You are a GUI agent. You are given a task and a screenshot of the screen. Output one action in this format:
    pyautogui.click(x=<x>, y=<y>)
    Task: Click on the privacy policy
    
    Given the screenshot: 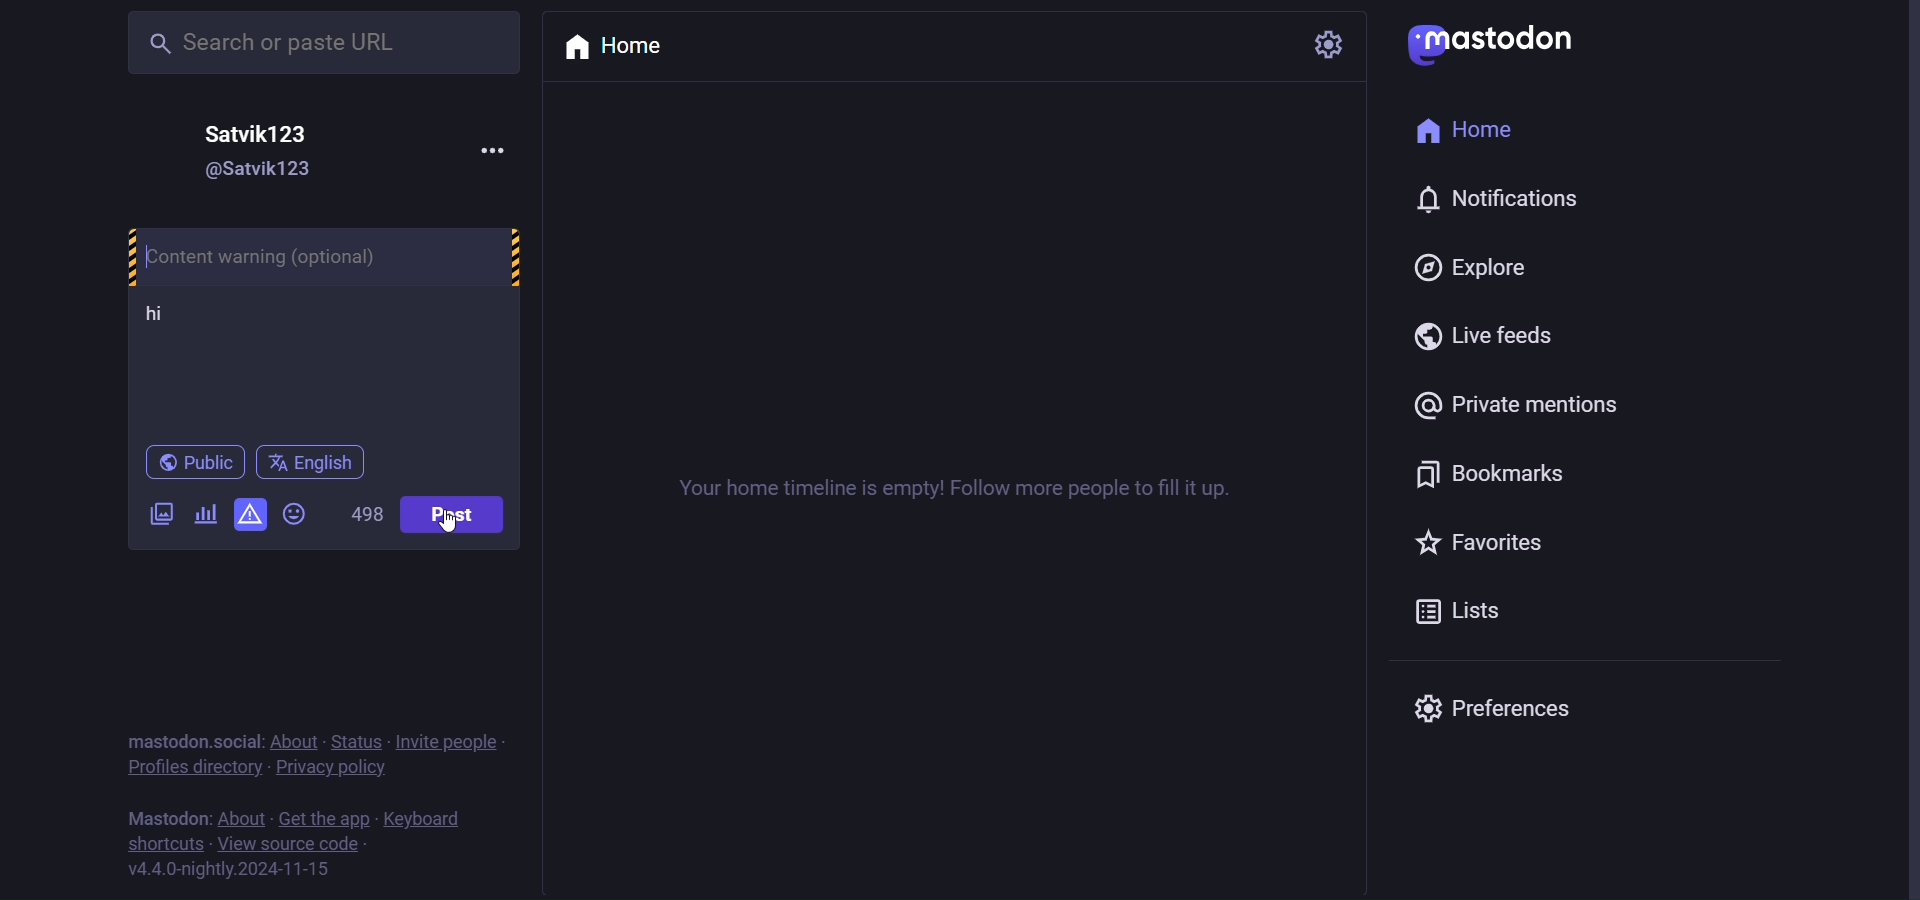 What is the action you would take?
    pyautogui.click(x=334, y=772)
    